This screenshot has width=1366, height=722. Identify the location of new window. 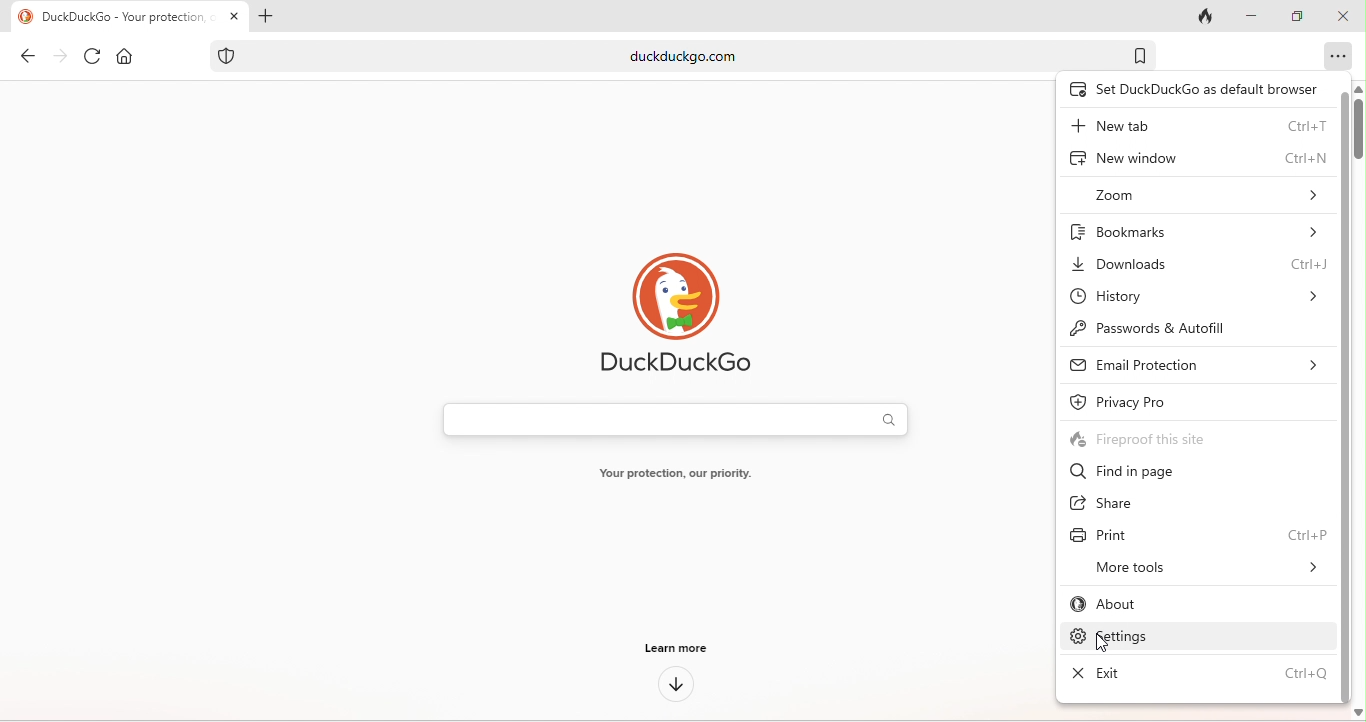
(1197, 156).